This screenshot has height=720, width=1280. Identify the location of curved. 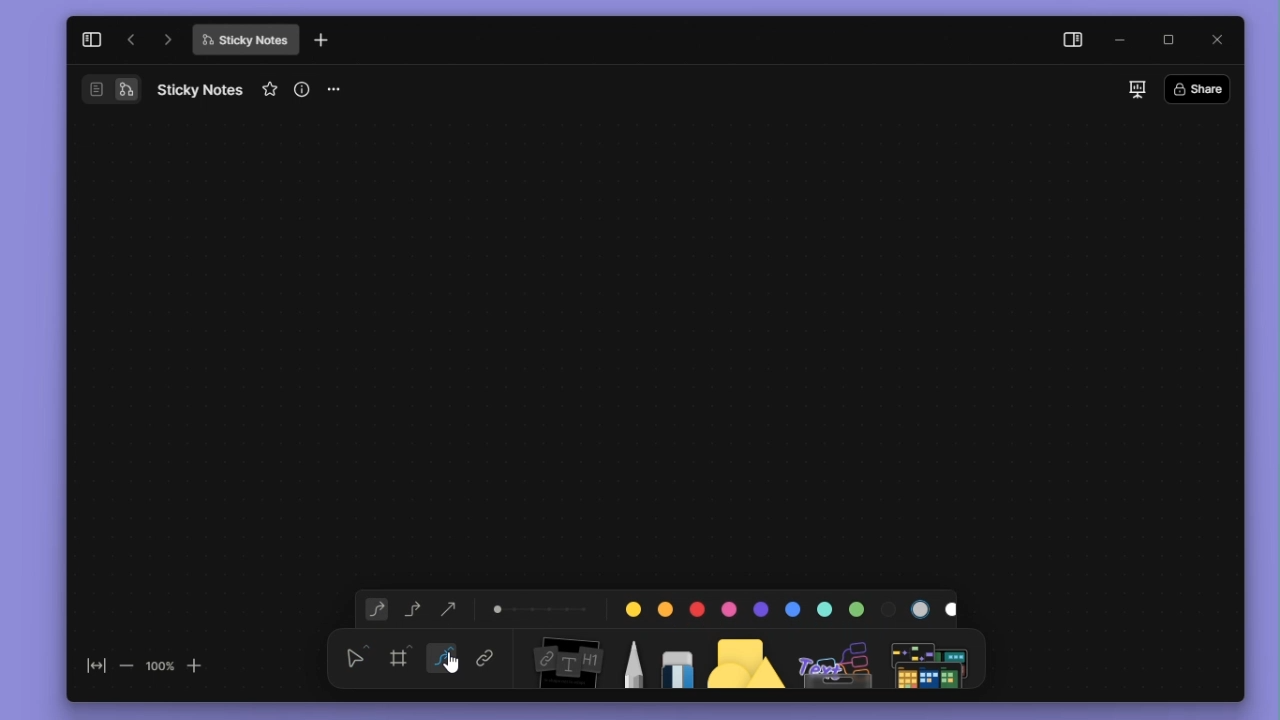
(373, 610).